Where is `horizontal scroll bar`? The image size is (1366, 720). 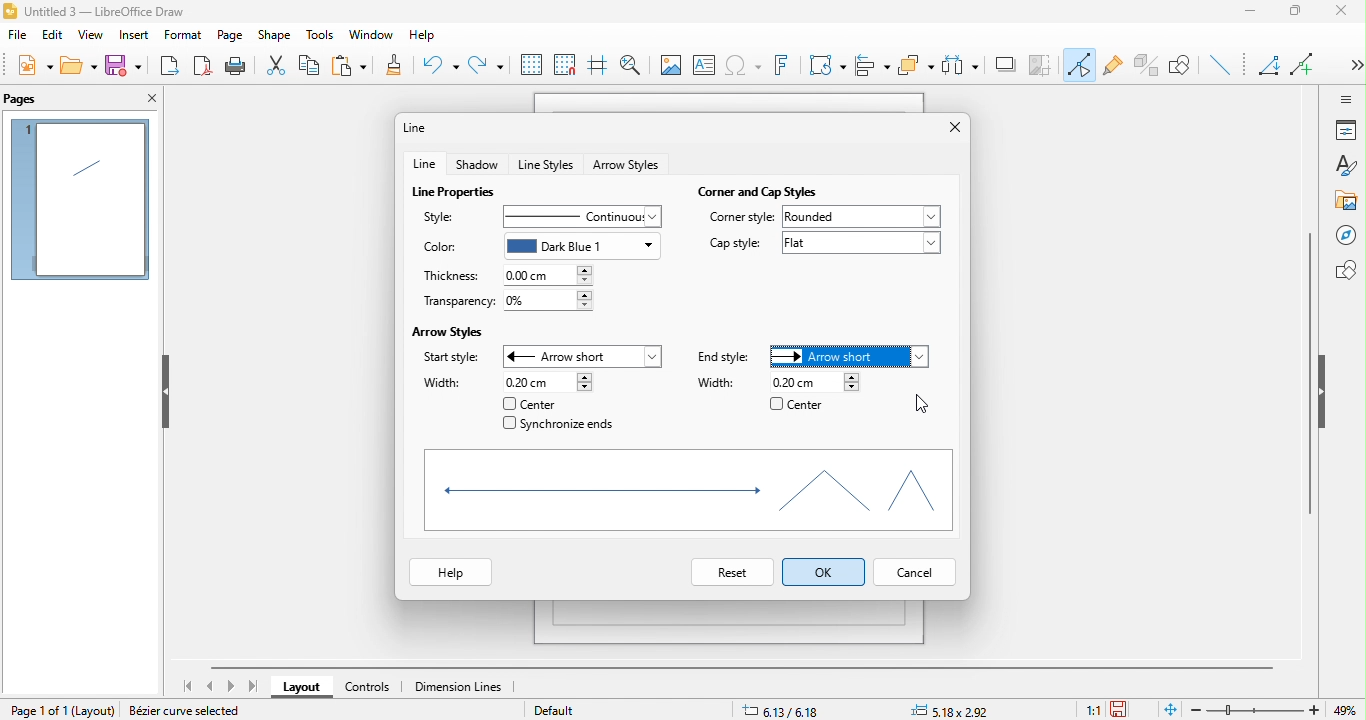 horizontal scroll bar is located at coordinates (748, 665).